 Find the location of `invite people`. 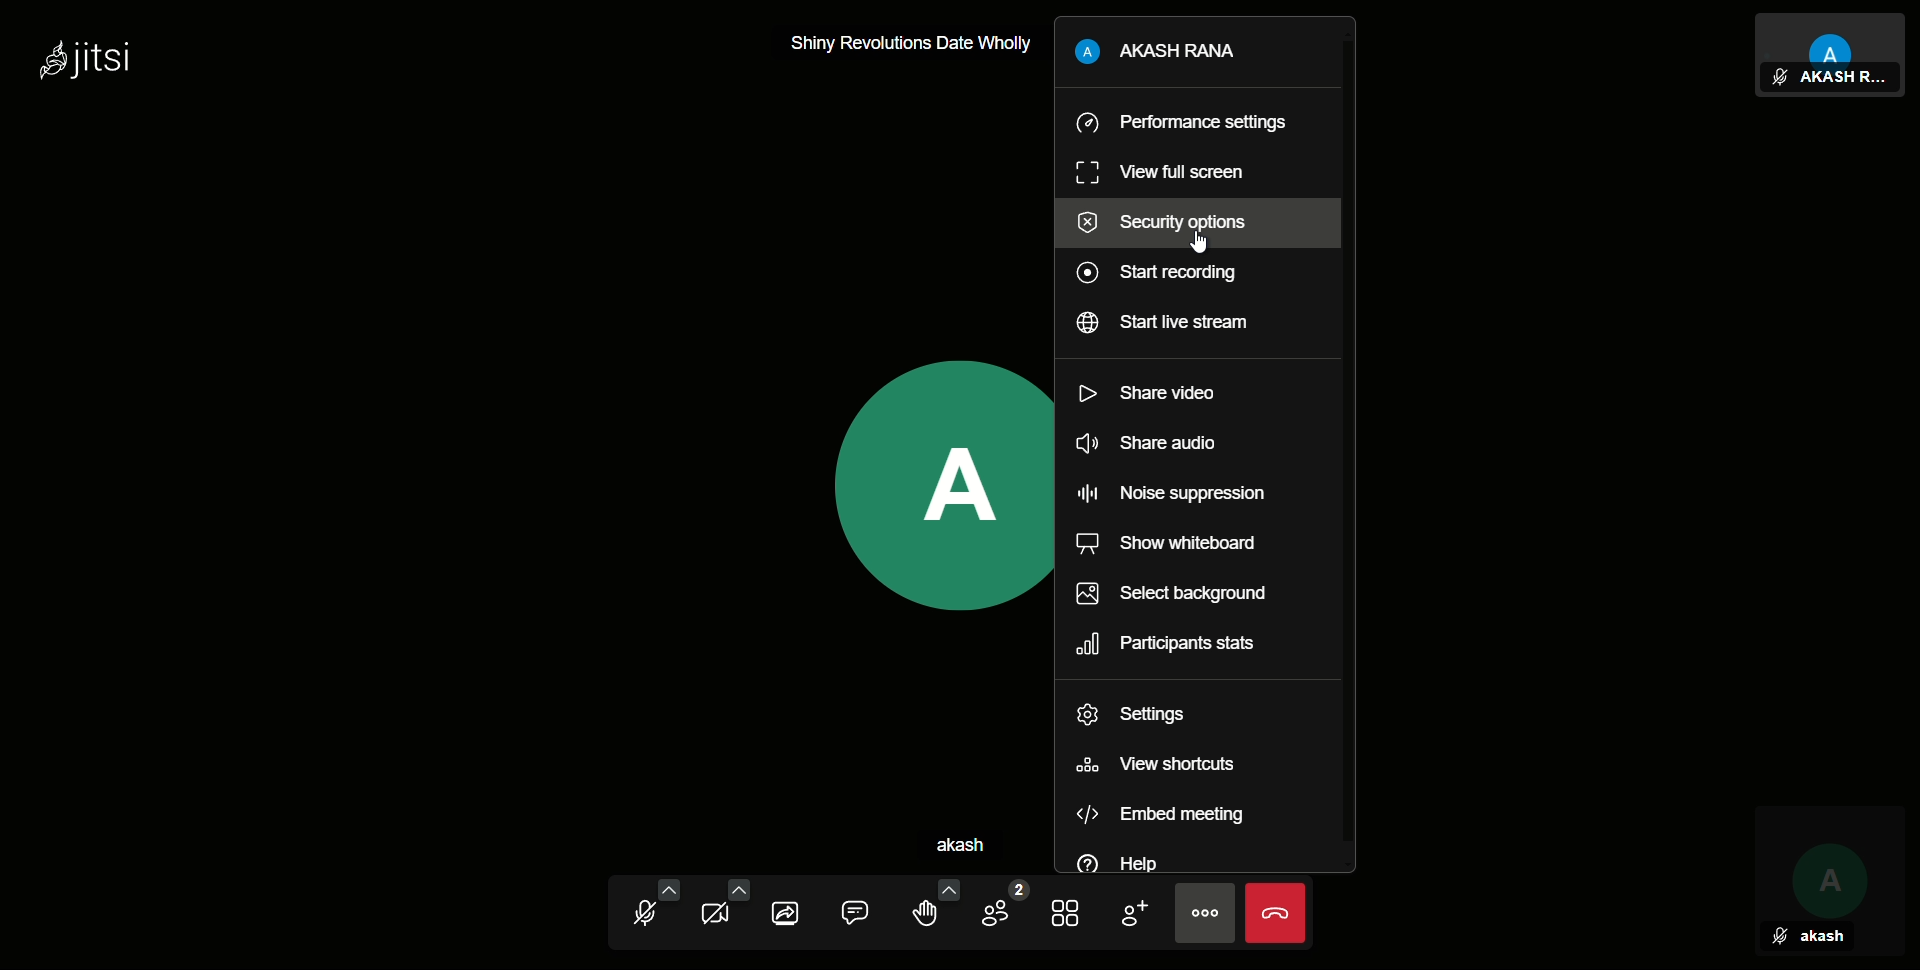

invite people is located at coordinates (1133, 909).